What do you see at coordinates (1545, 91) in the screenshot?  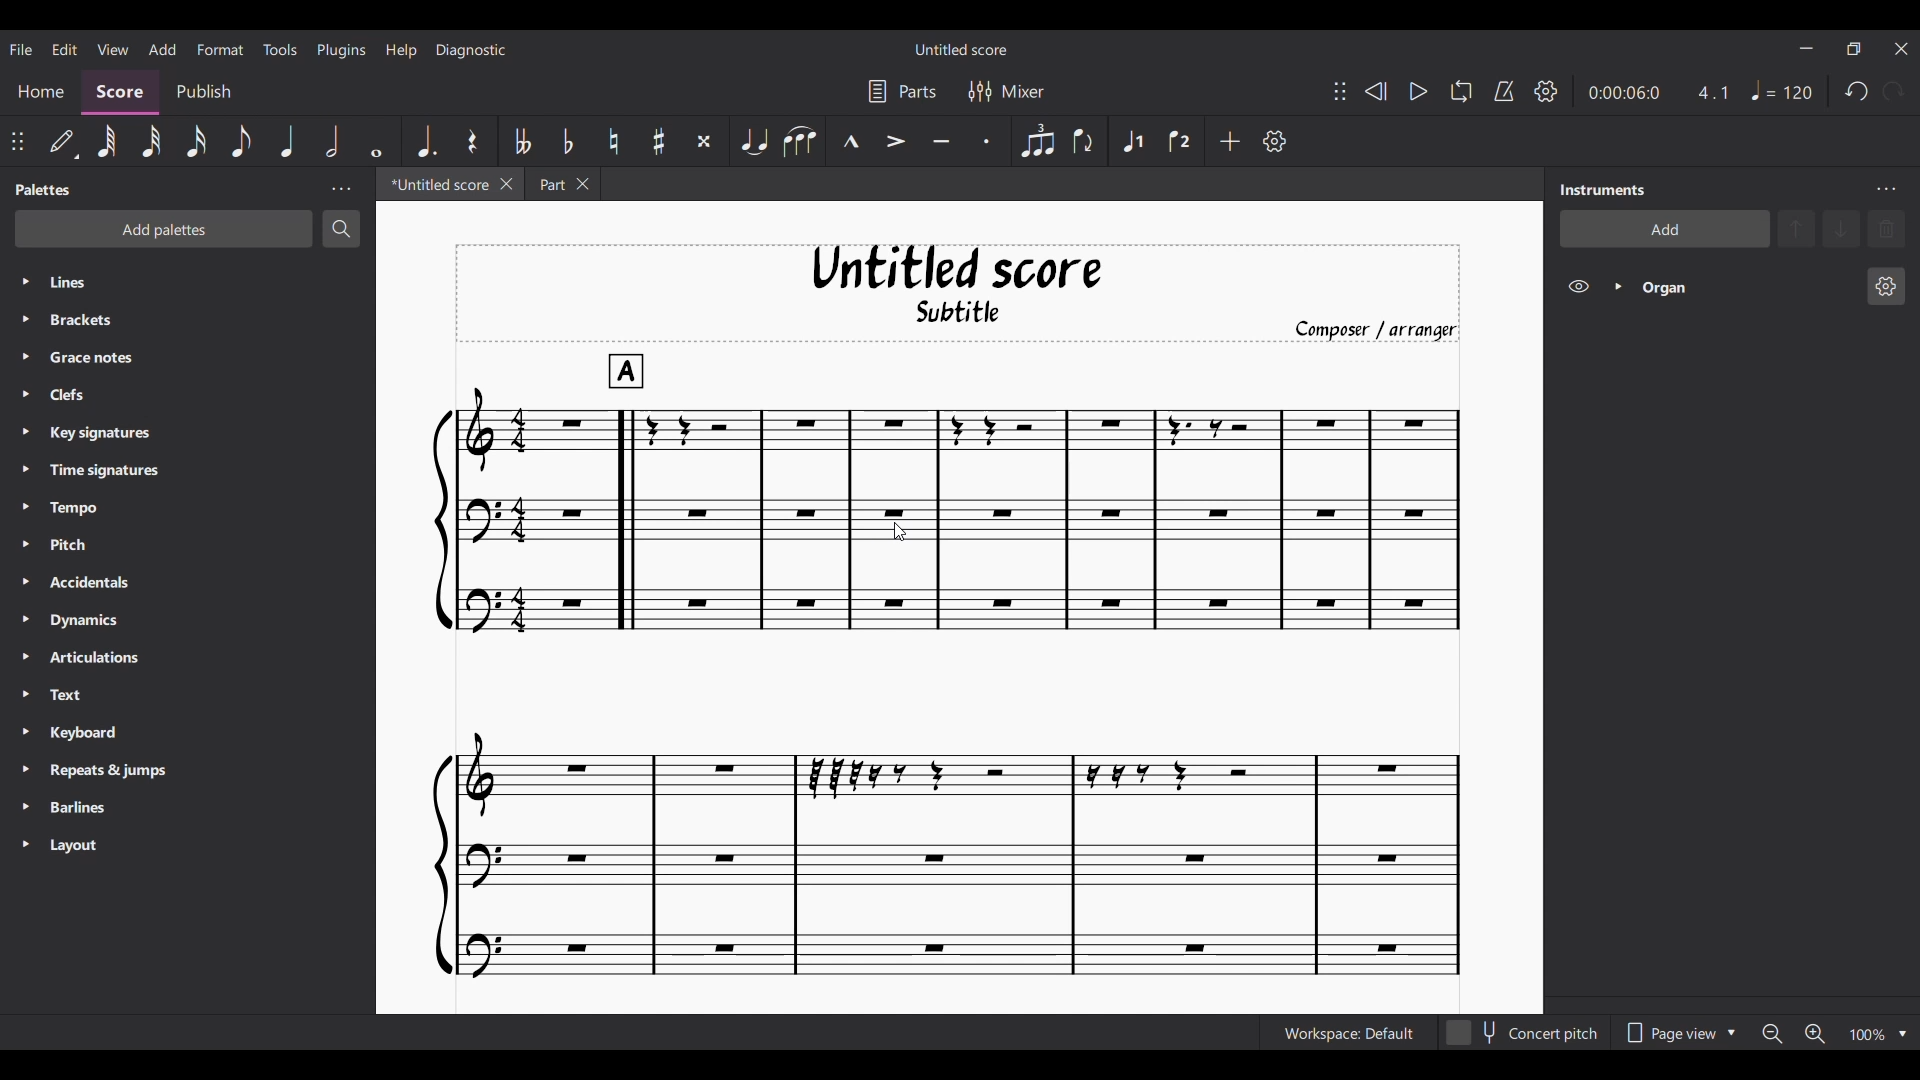 I see `Playback settings` at bounding box center [1545, 91].